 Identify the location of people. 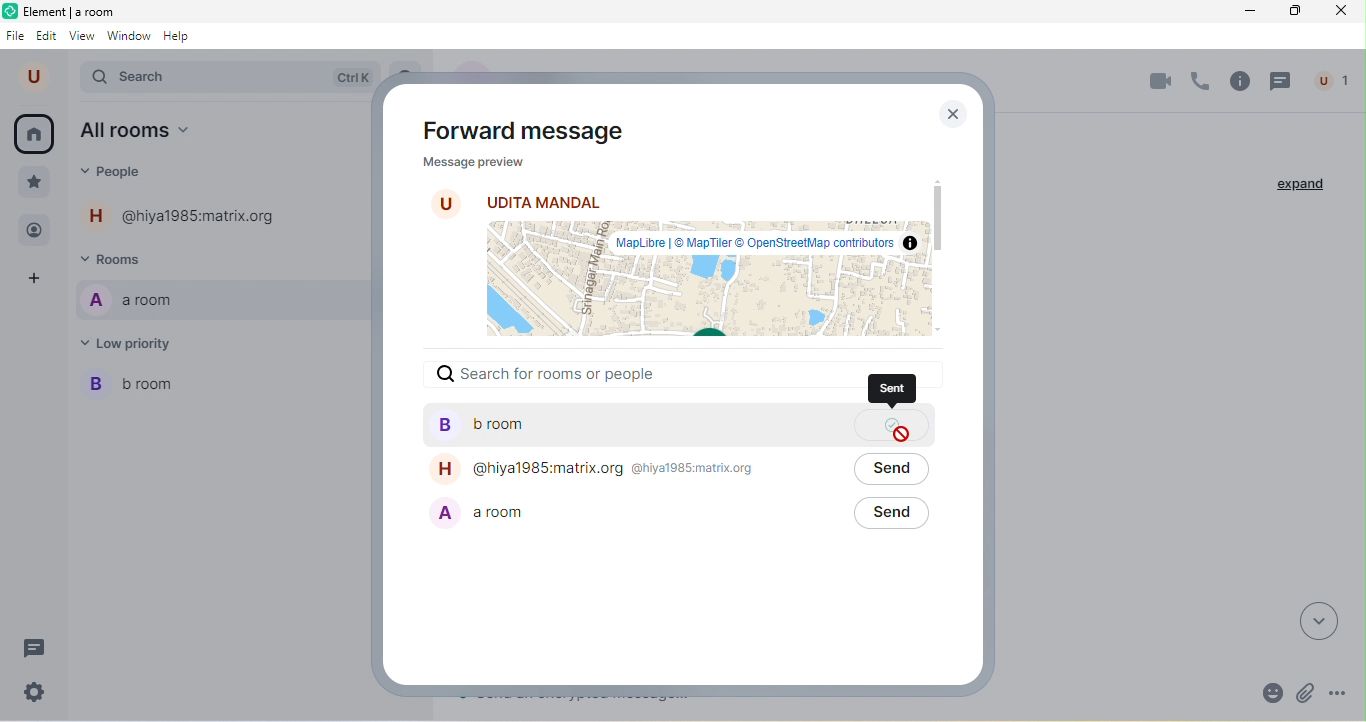
(120, 172).